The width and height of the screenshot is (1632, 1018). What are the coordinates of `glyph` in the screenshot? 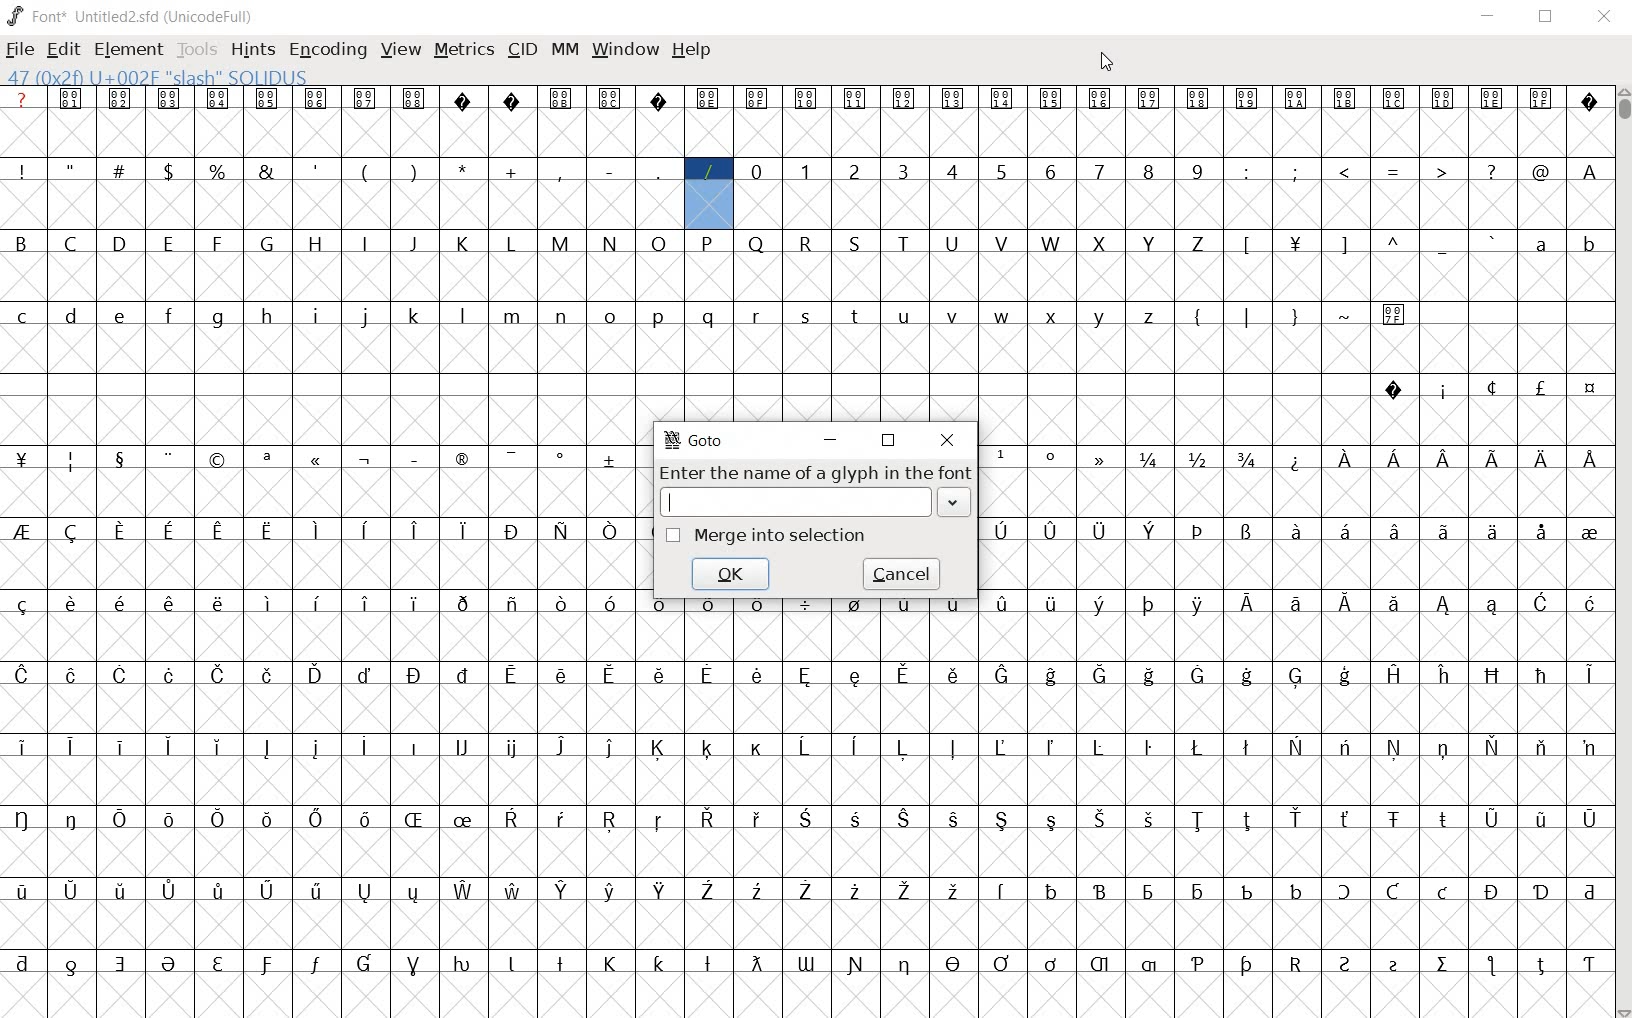 It's located at (806, 676).